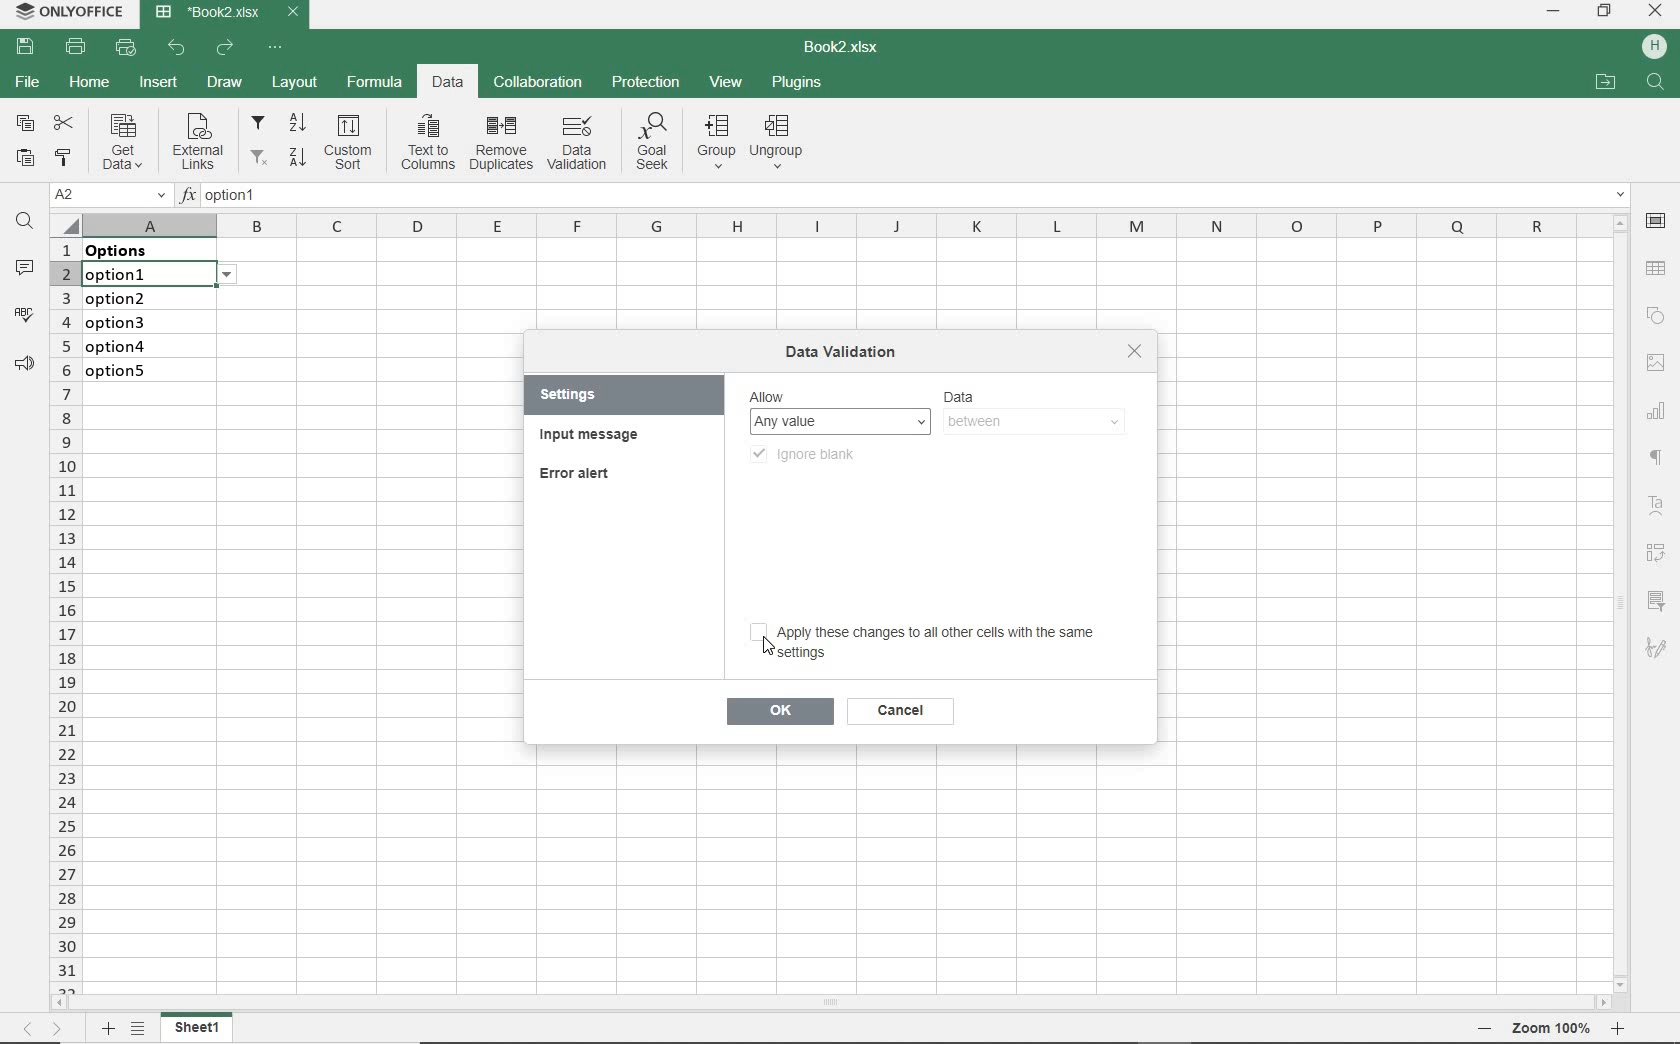 The width and height of the screenshot is (1680, 1044). I want to click on CHART, so click(1658, 414).